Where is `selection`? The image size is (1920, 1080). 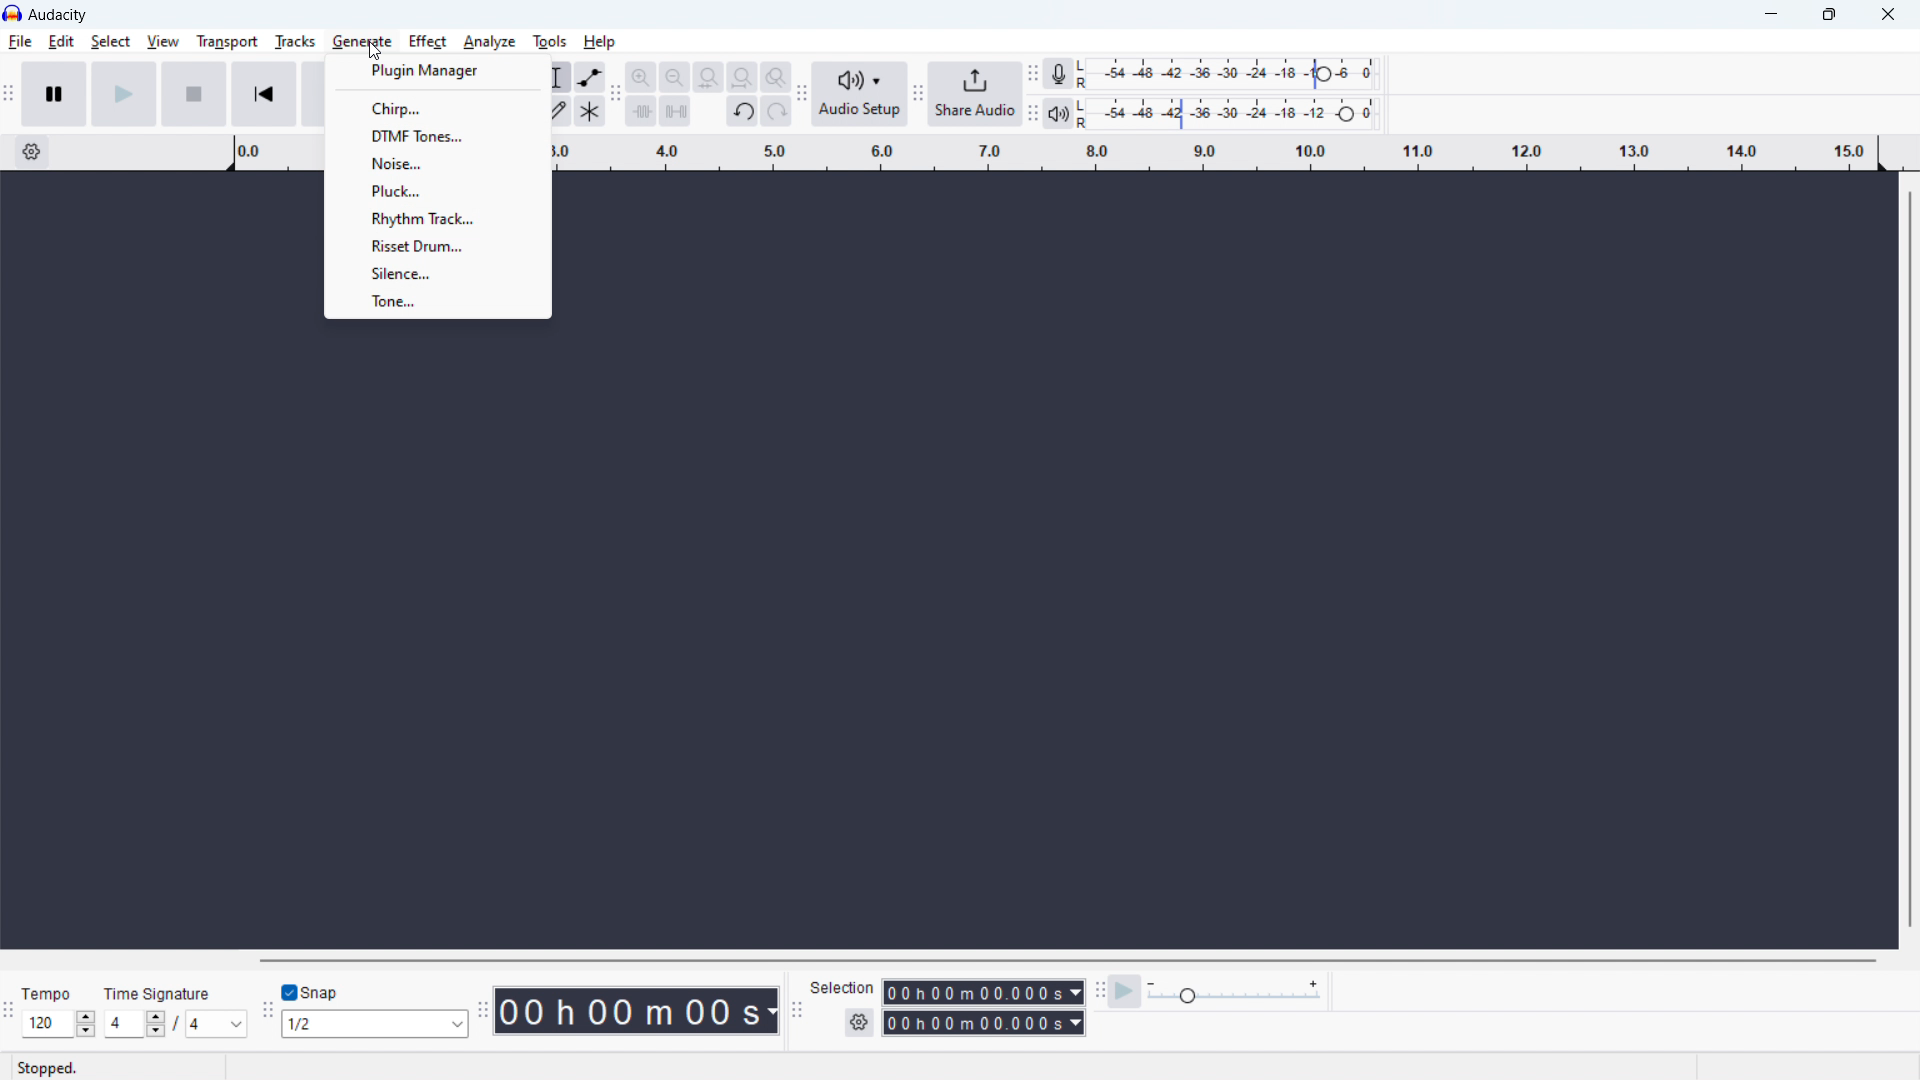
selection is located at coordinates (843, 986).